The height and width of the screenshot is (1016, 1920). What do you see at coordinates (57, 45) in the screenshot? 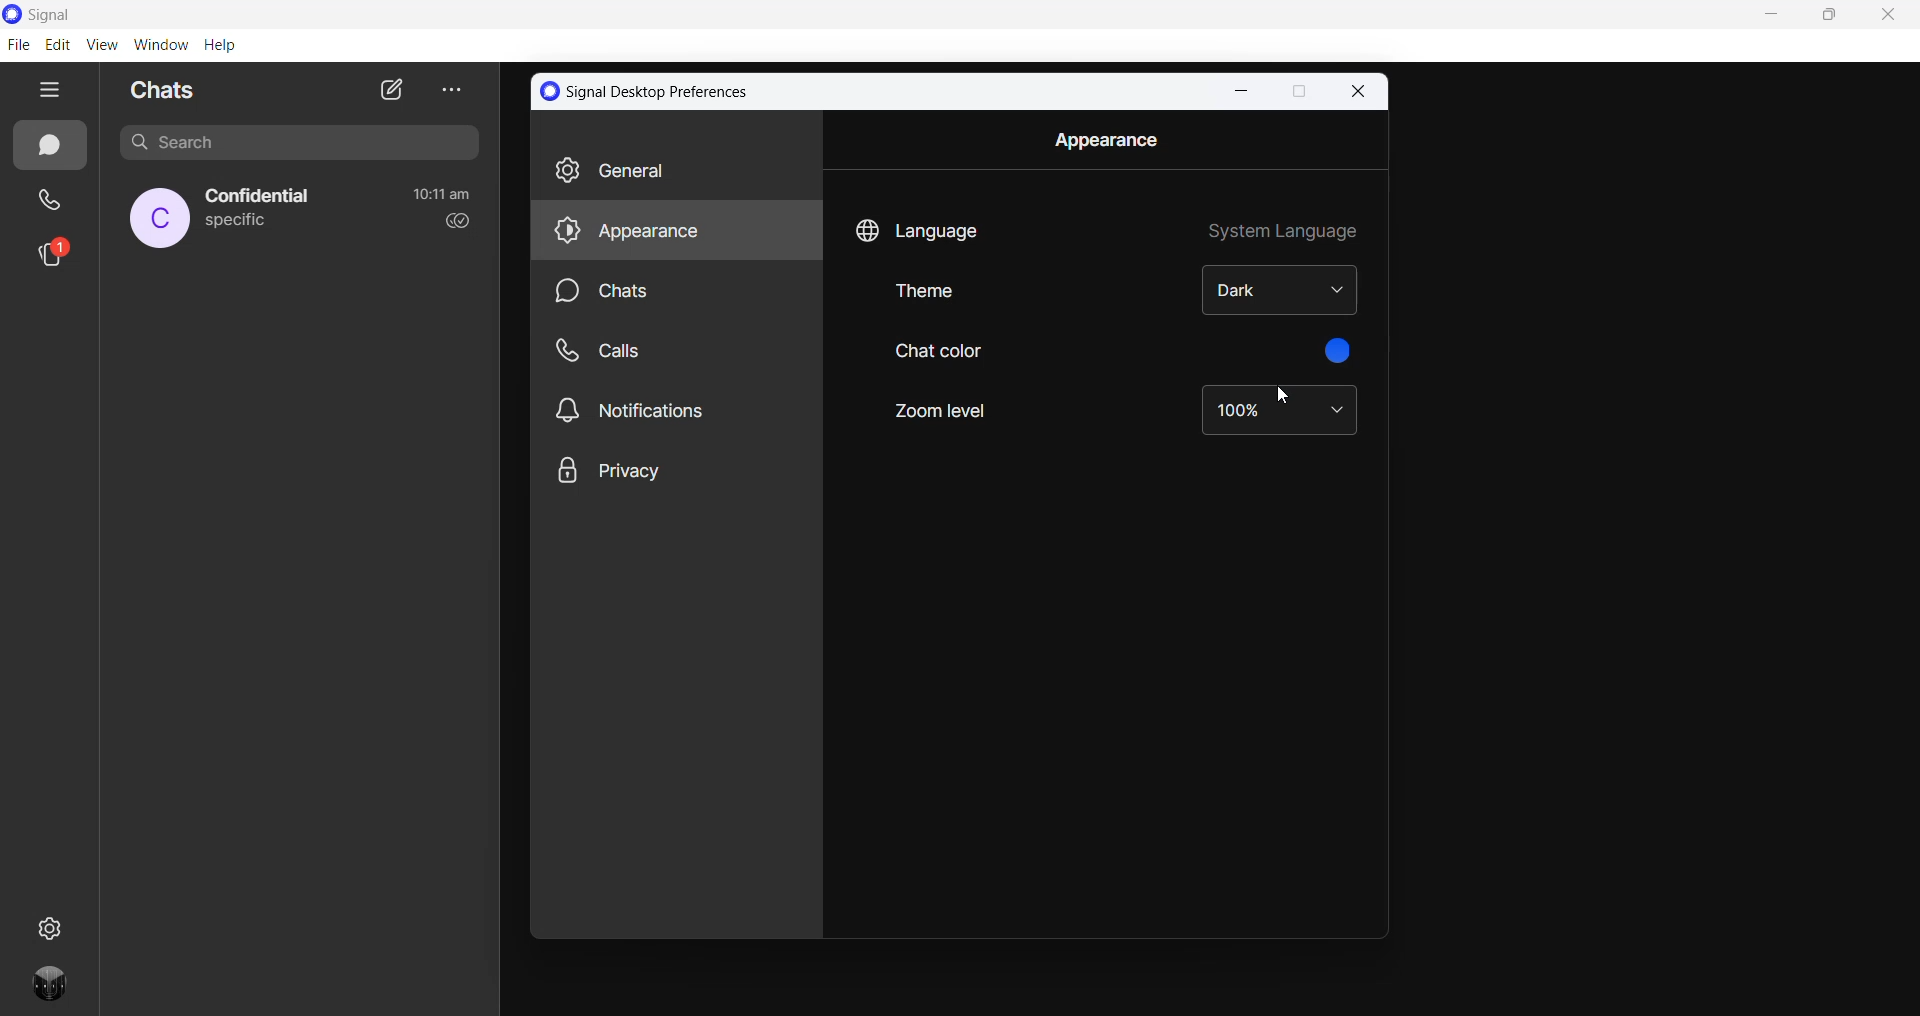
I see `edit` at bounding box center [57, 45].